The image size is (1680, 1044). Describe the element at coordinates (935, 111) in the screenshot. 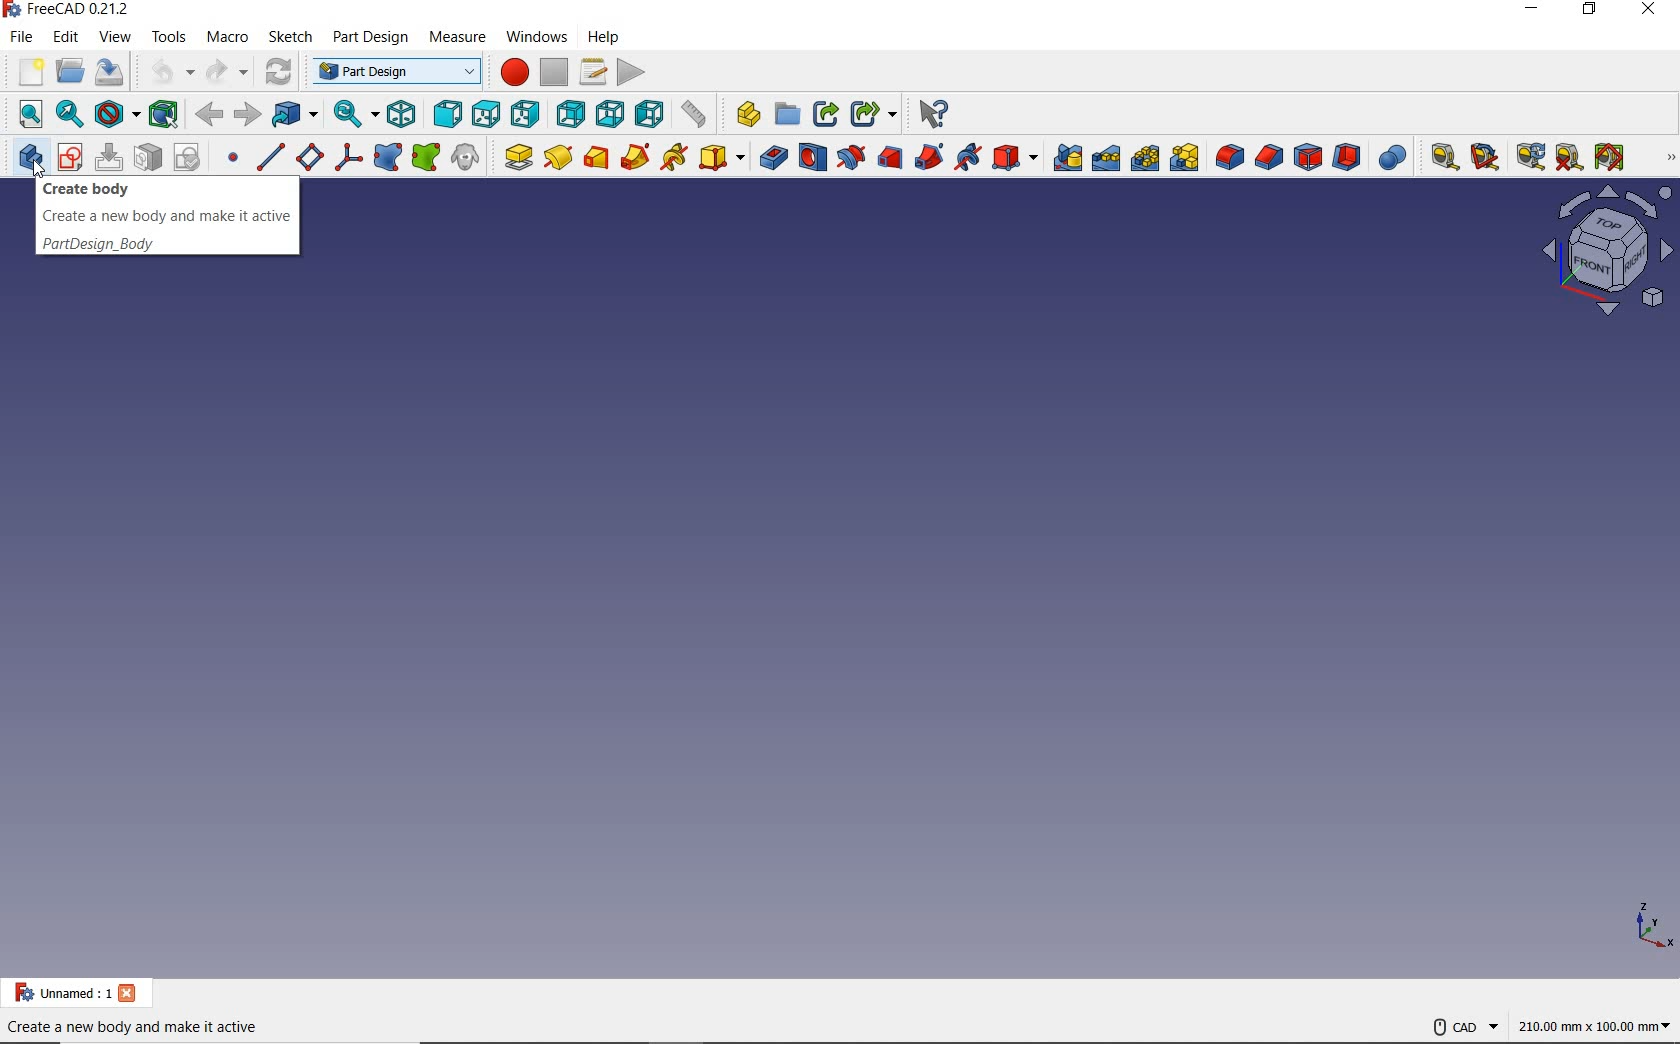

I see `What's this?` at that location.